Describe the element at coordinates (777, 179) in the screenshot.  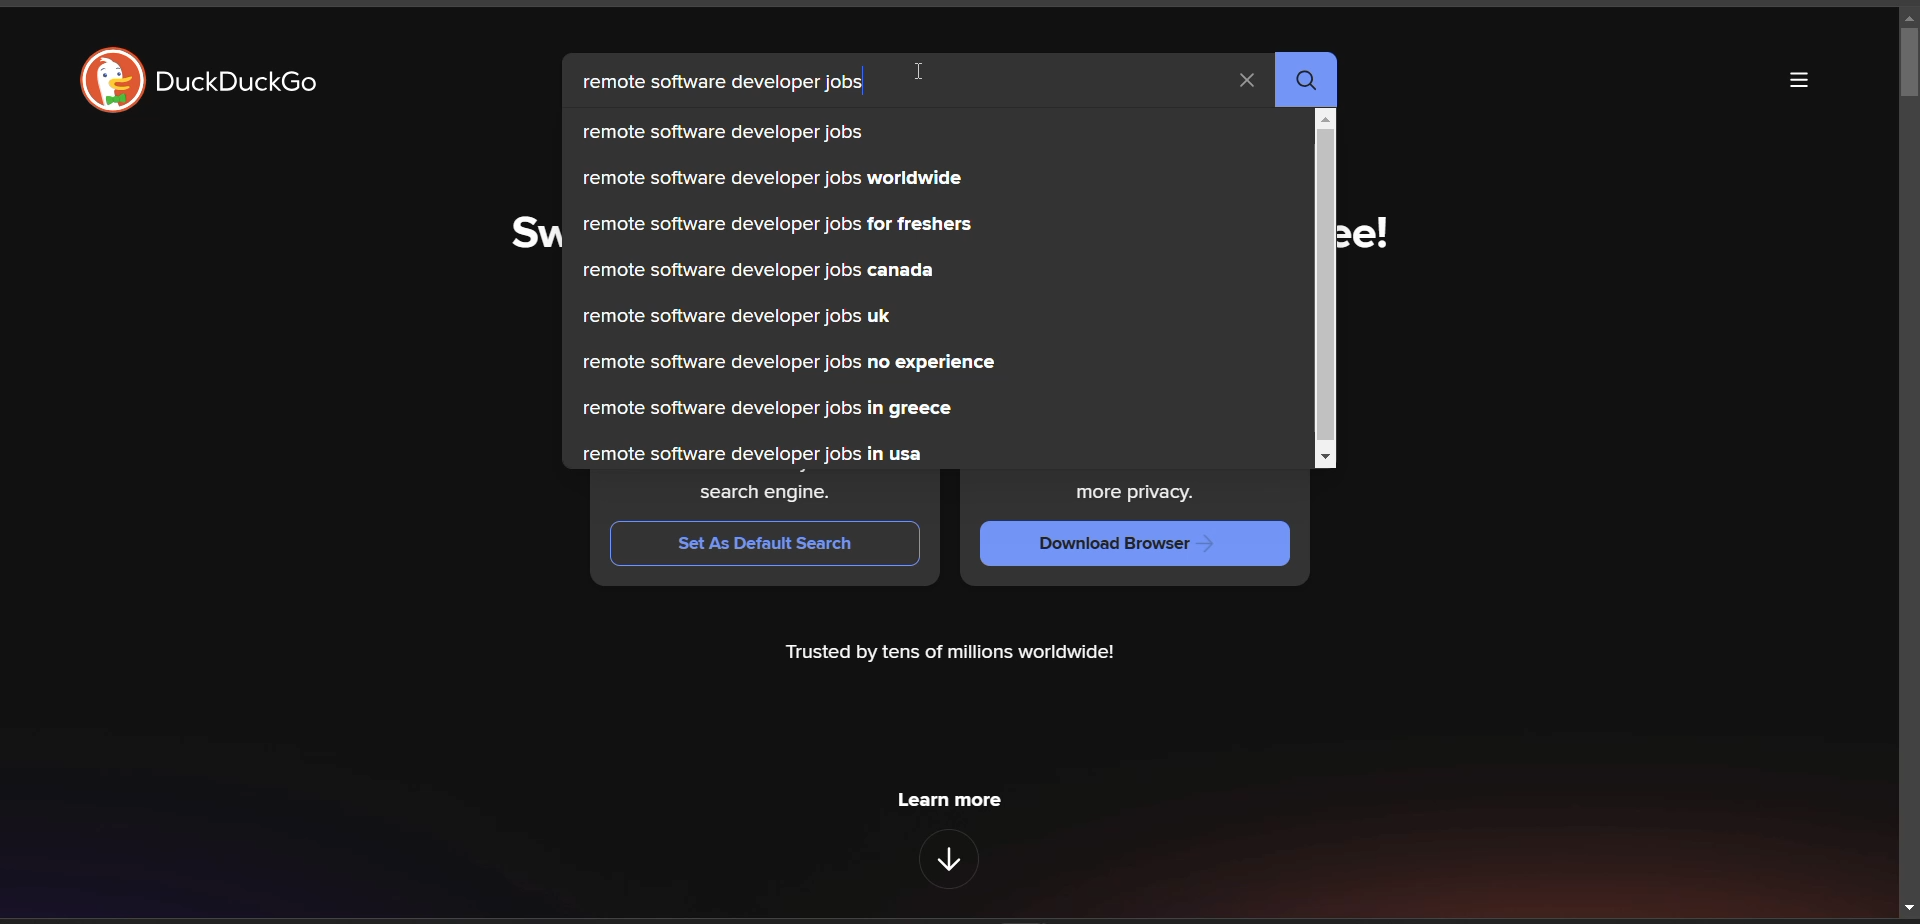
I see `remote software developer jobs worldwide` at that location.